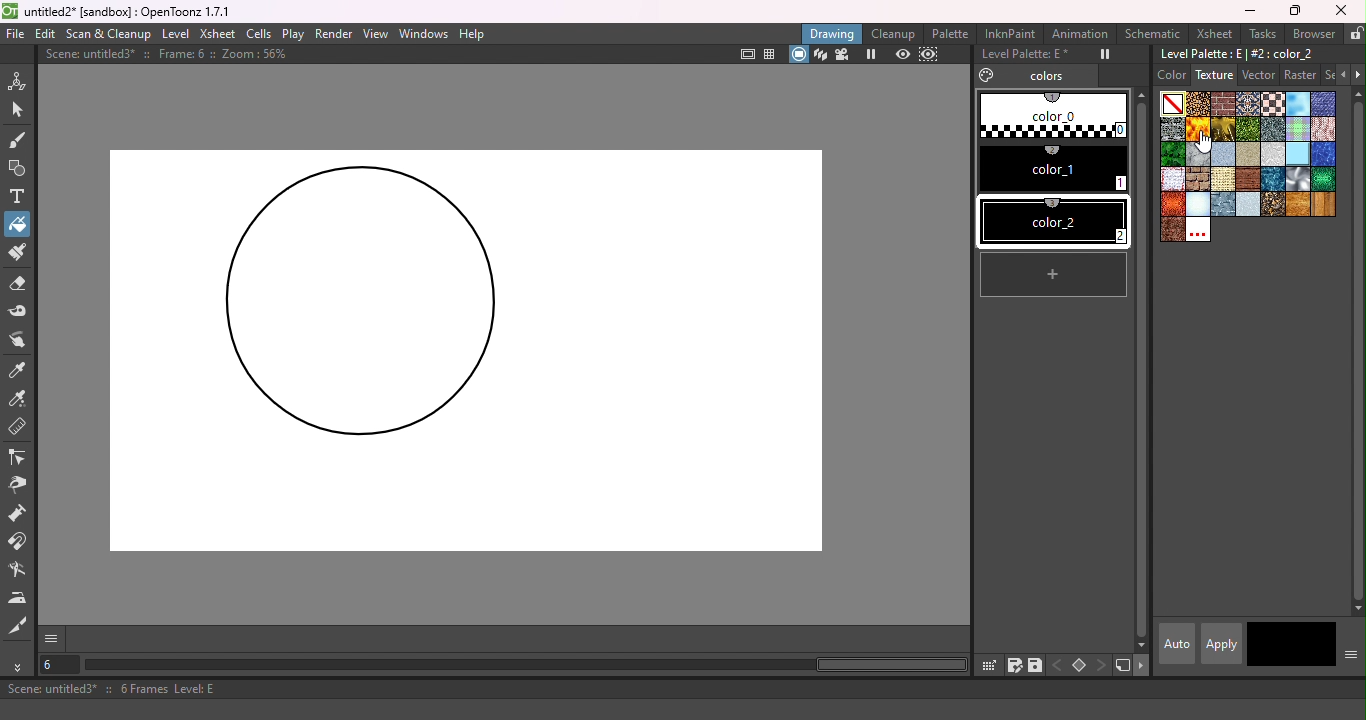 The width and height of the screenshot is (1366, 720). What do you see at coordinates (294, 33) in the screenshot?
I see `Play` at bounding box center [294, 33].